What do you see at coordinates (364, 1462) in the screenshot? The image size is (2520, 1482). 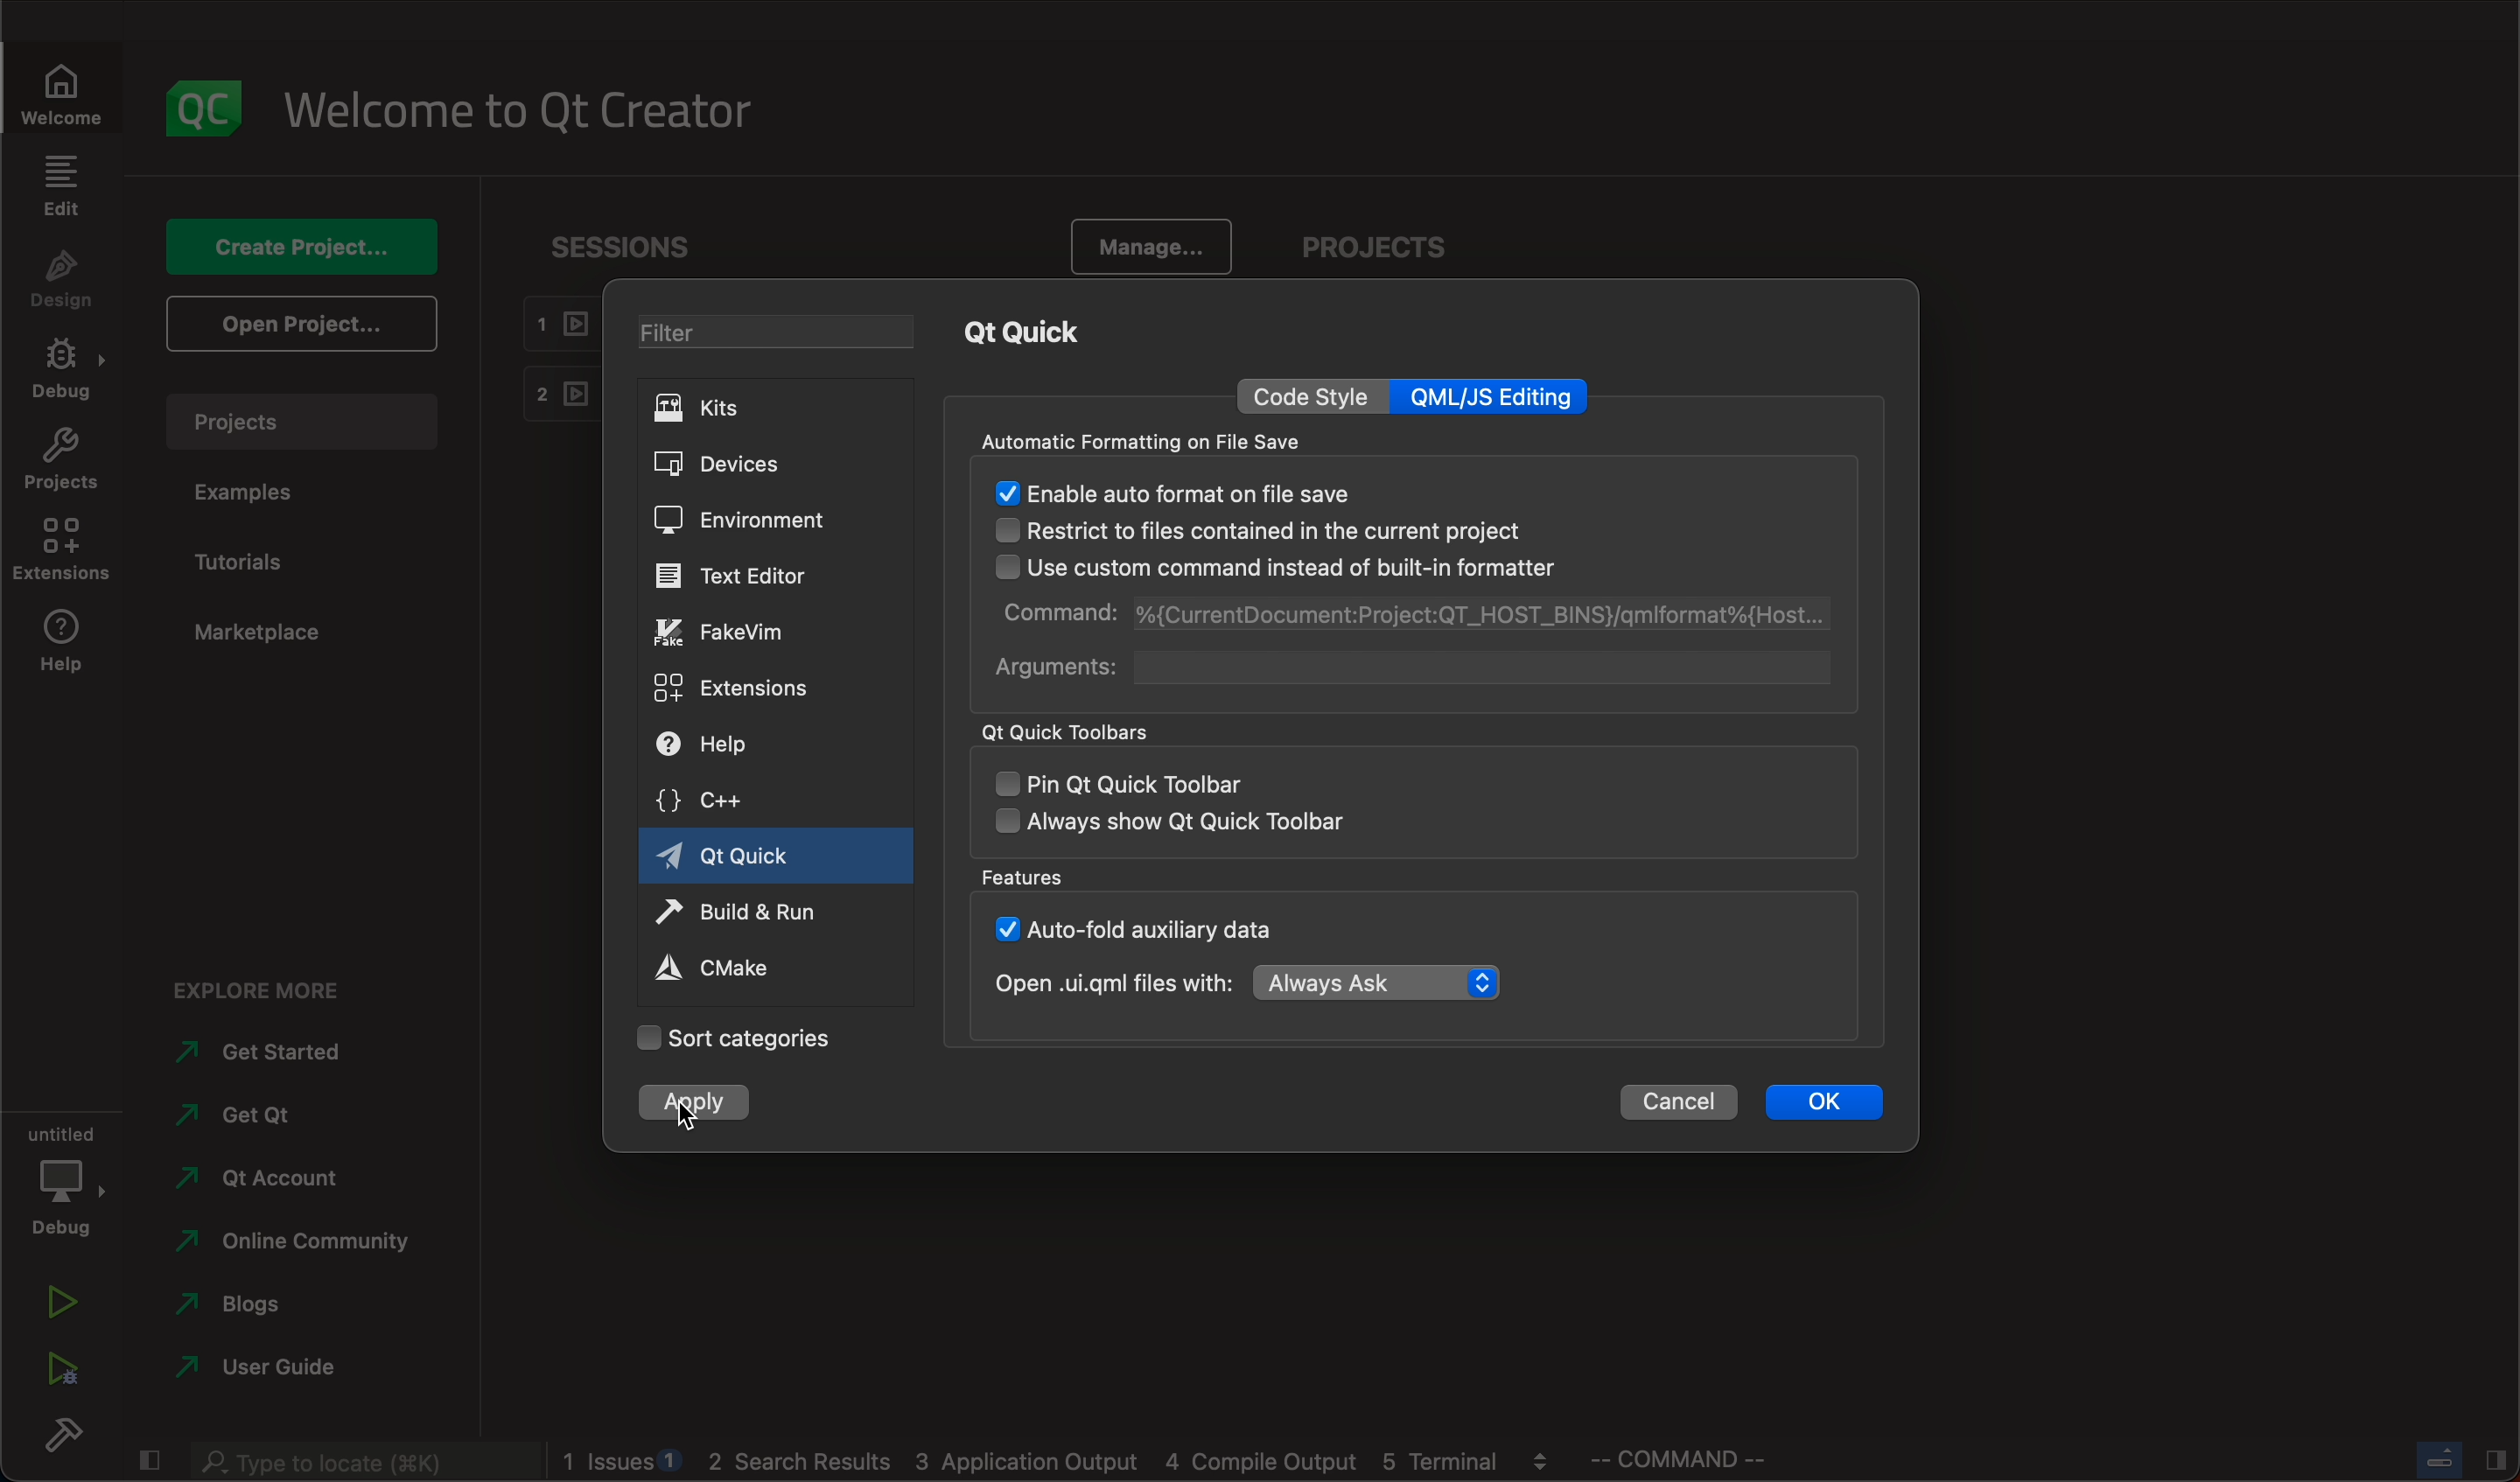 I see `search bar` at bounding box center [364, 1462].